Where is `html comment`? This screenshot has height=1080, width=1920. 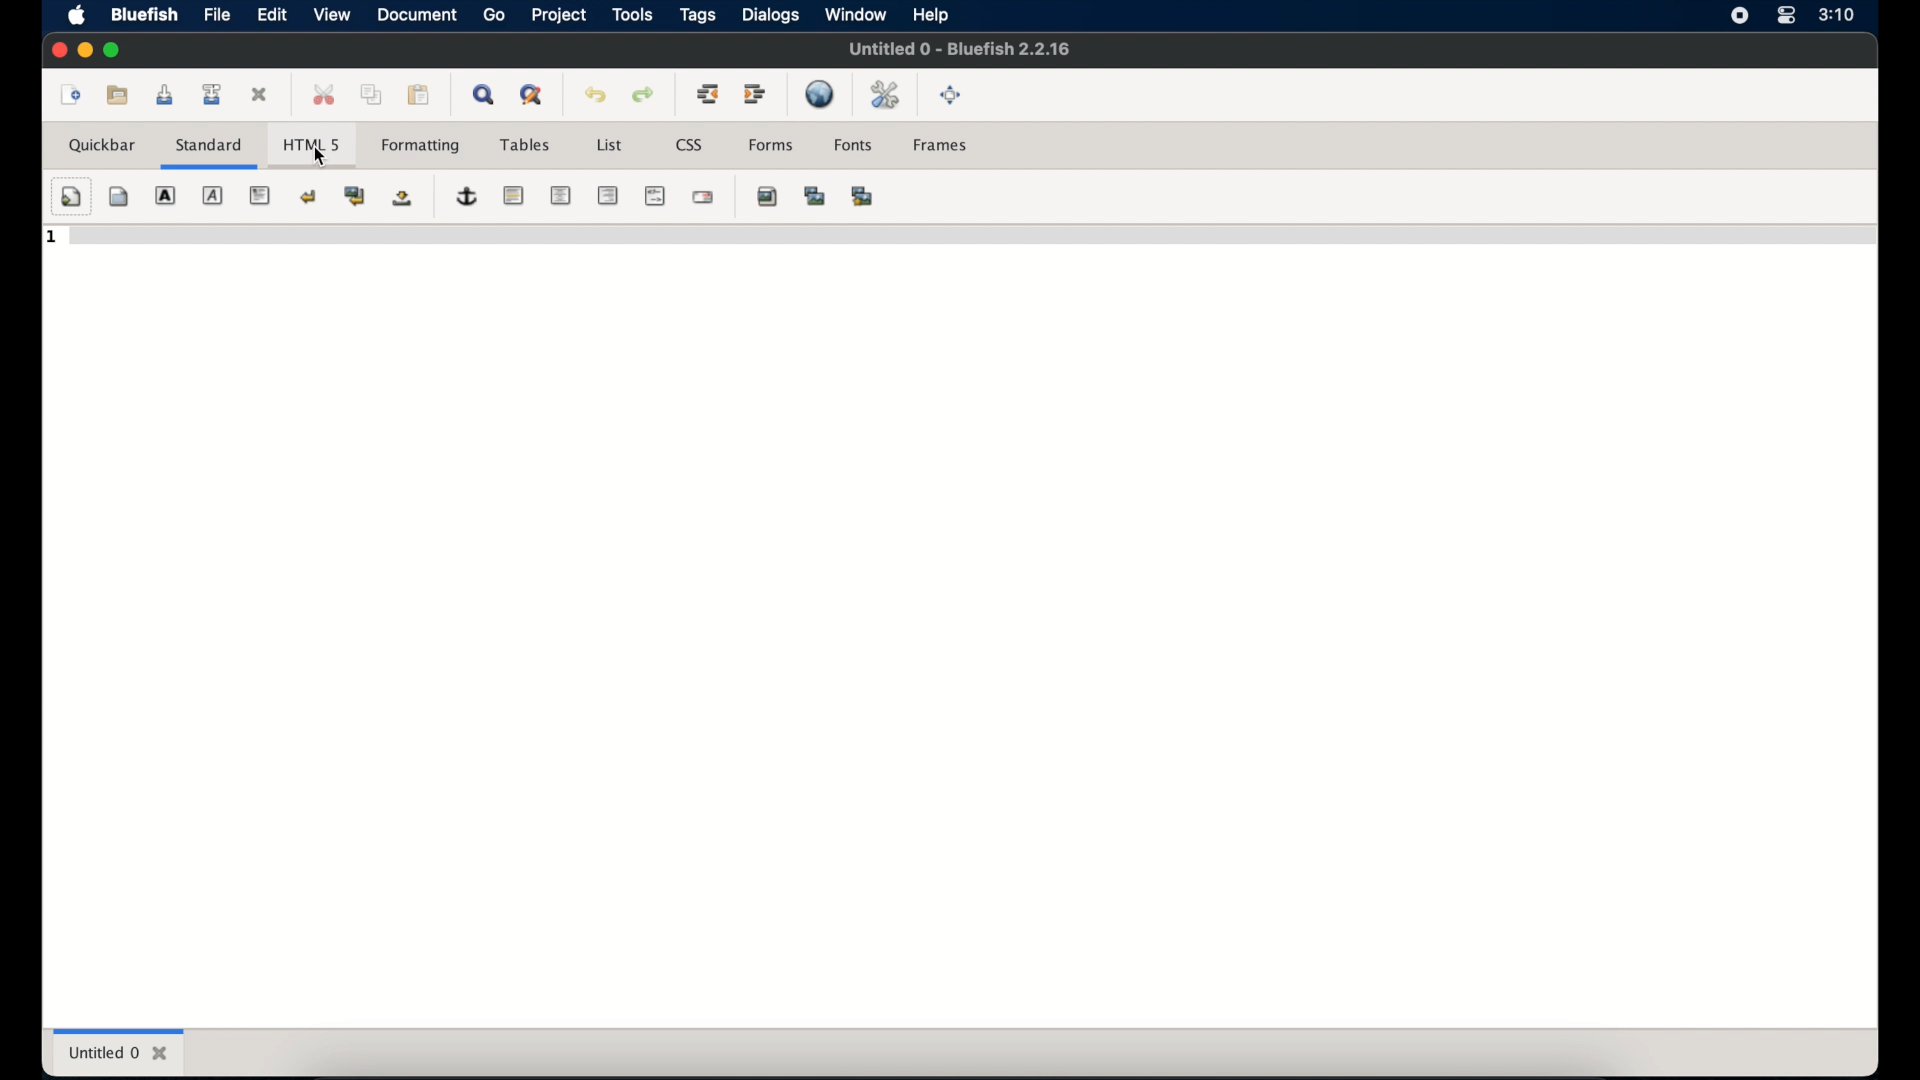
html comment is located at coordinates (655, 195).